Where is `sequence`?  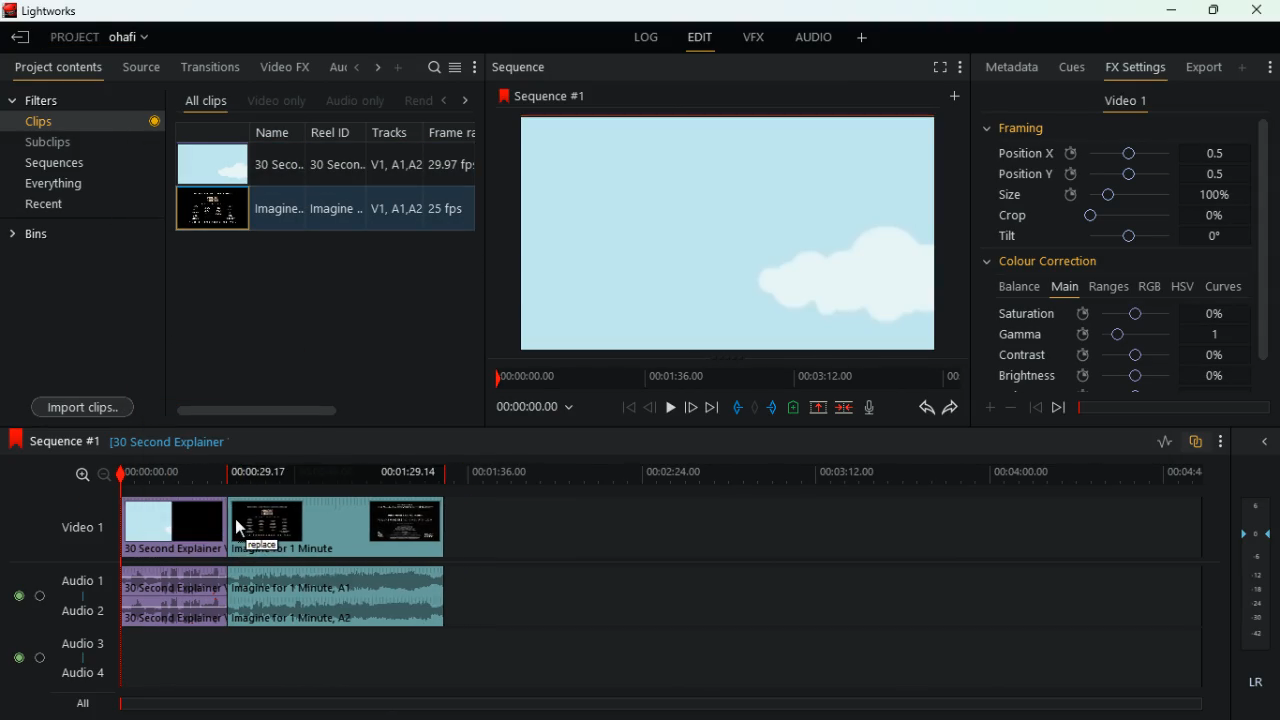
sequence is located at coordinates (548, 95).